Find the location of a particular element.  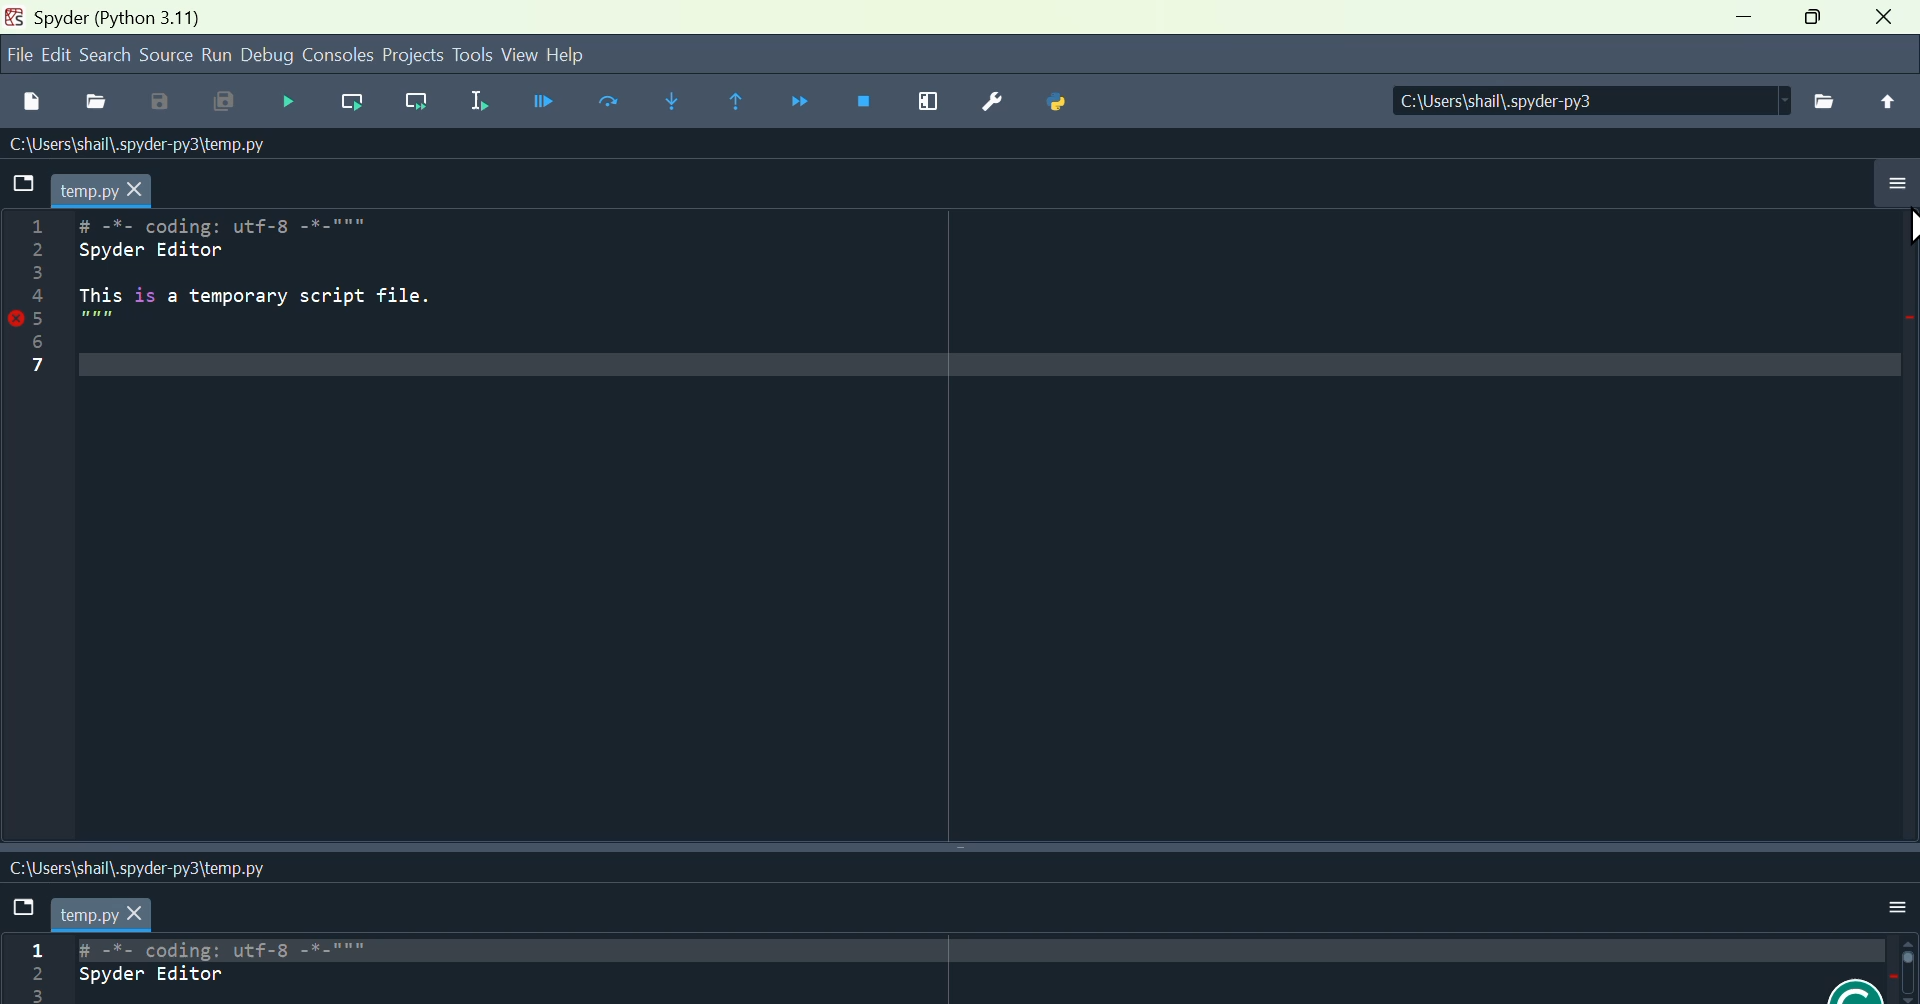

temp.py  is located at coordinates (109, 184).